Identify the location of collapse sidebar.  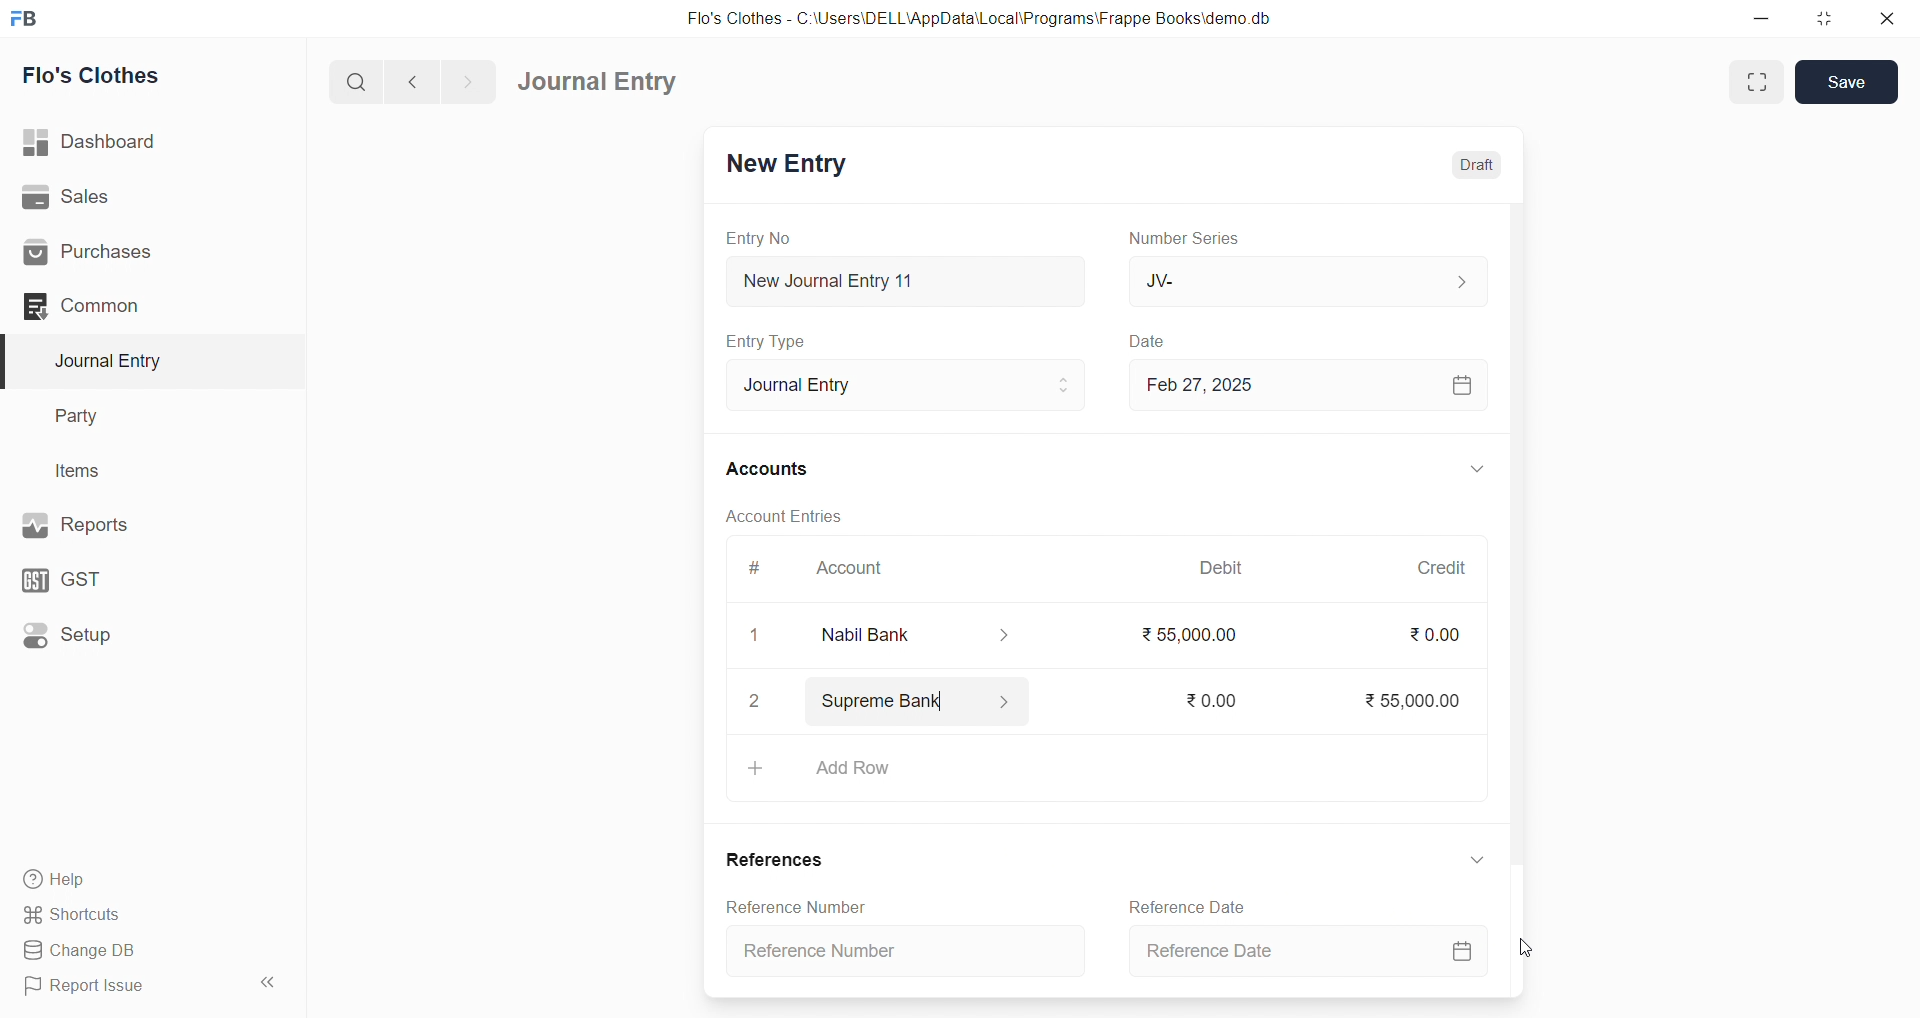
(271, 982).